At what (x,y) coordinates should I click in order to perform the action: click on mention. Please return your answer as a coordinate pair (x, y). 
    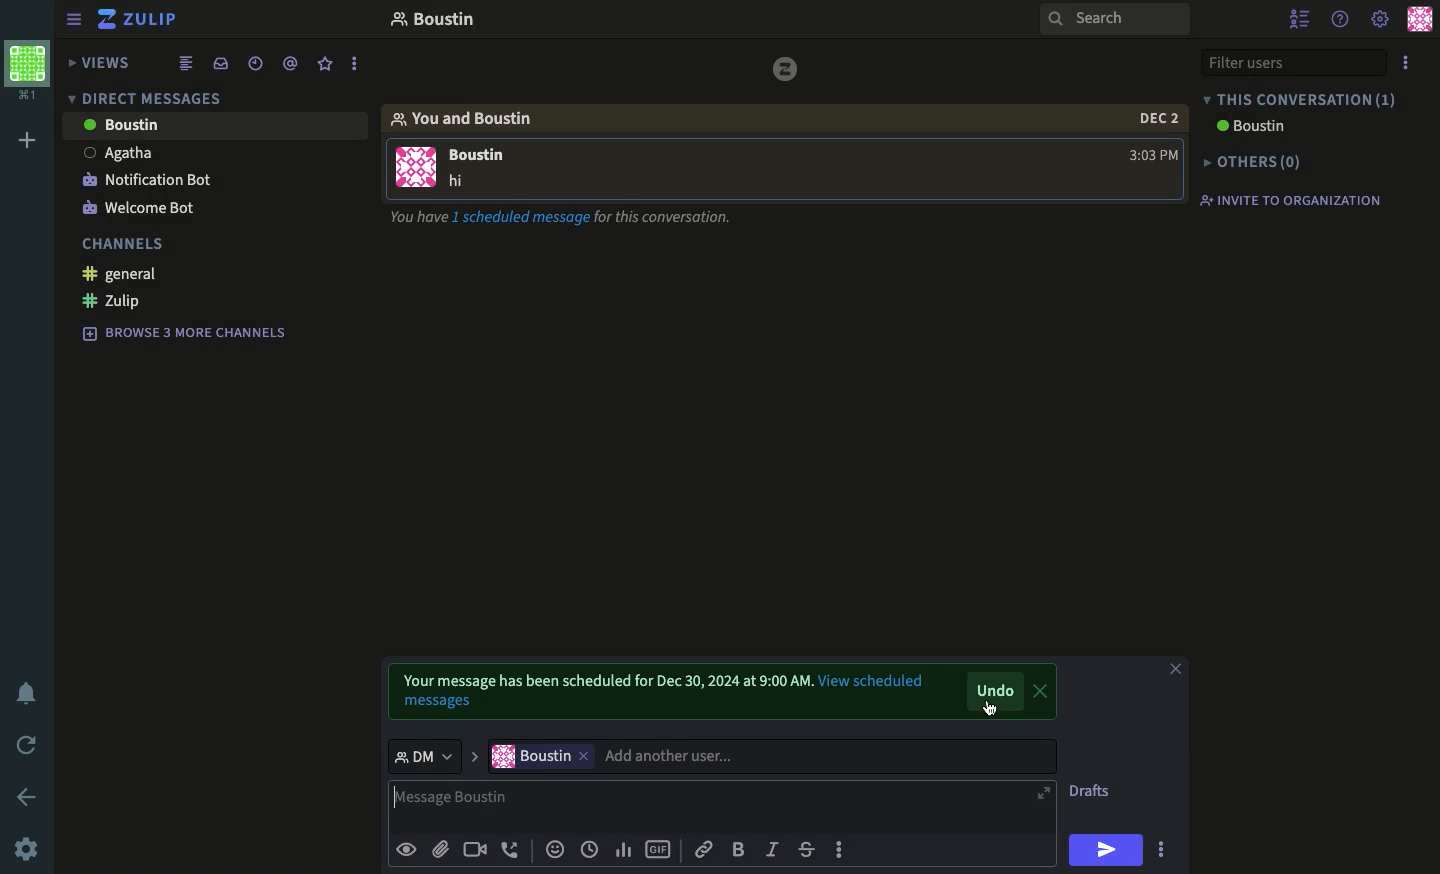
    Looking at the image, I should click on (292, 64).